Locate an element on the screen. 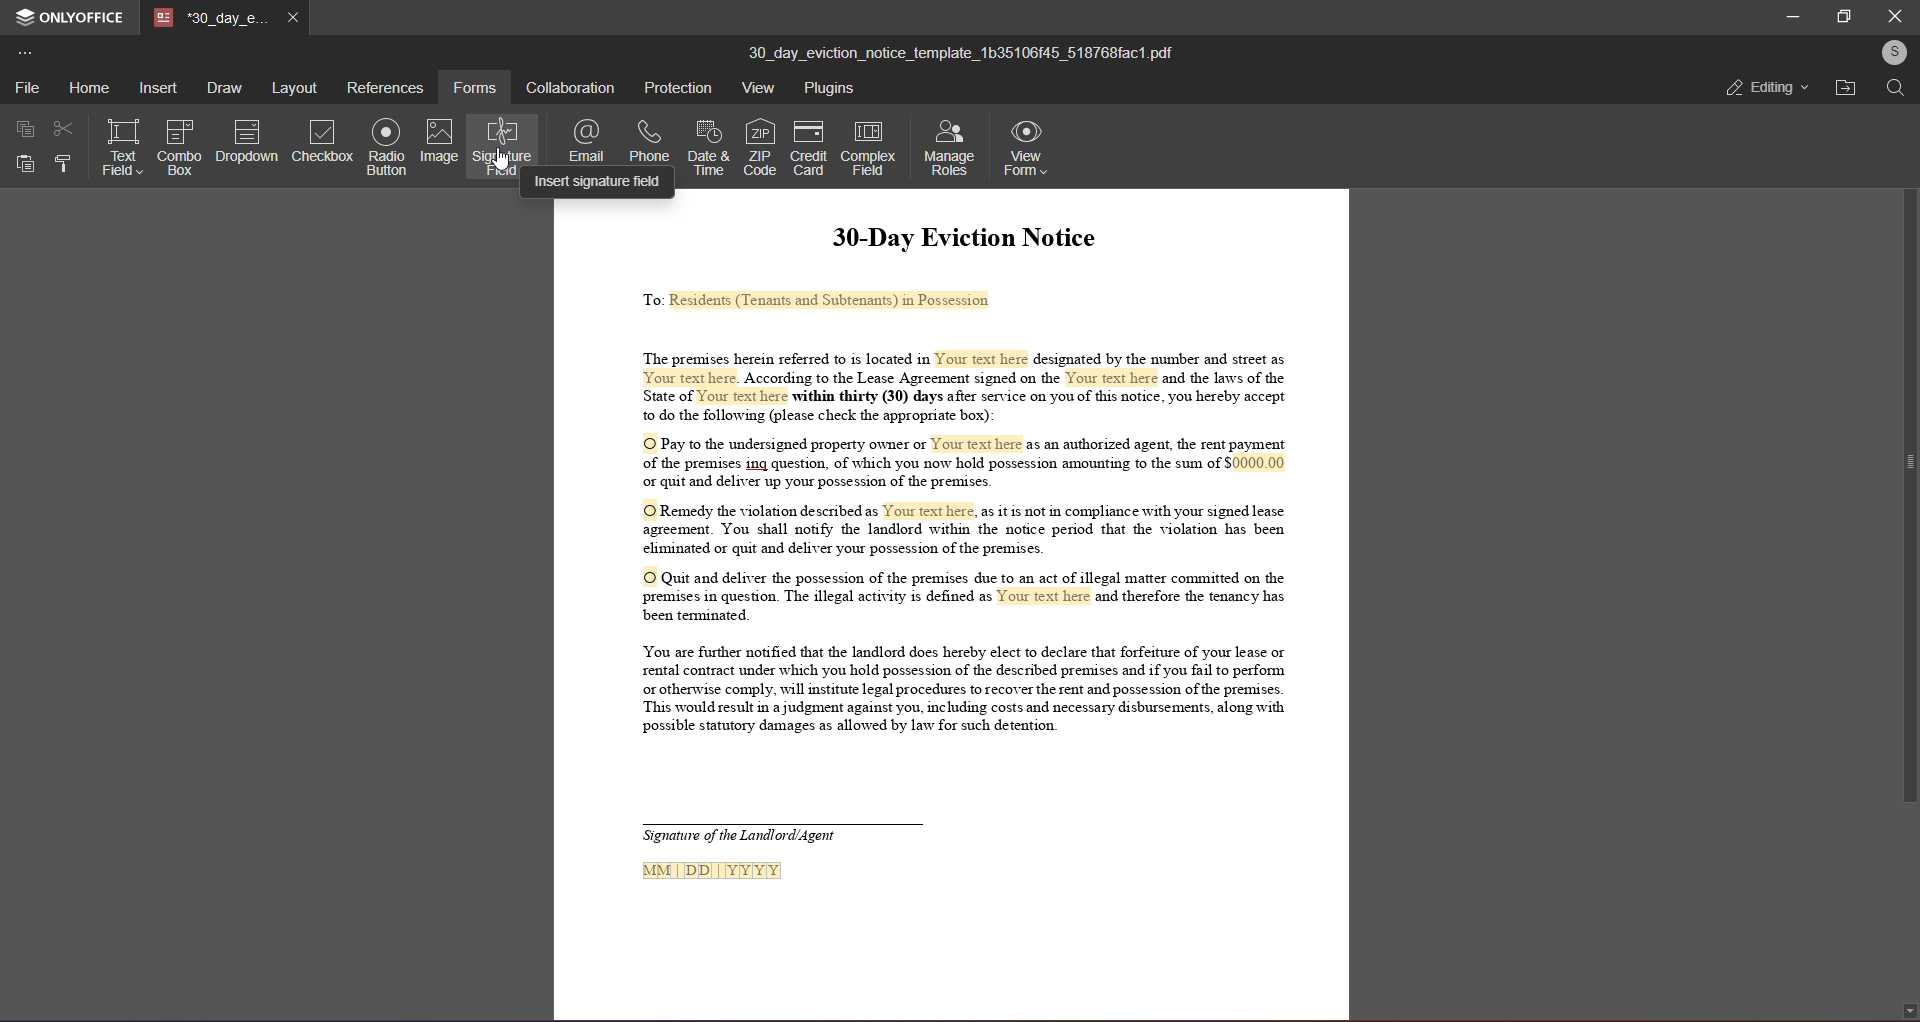 The width and height of the screenshot is (1920, 1022). close tab is located at coordinates (295, 19).